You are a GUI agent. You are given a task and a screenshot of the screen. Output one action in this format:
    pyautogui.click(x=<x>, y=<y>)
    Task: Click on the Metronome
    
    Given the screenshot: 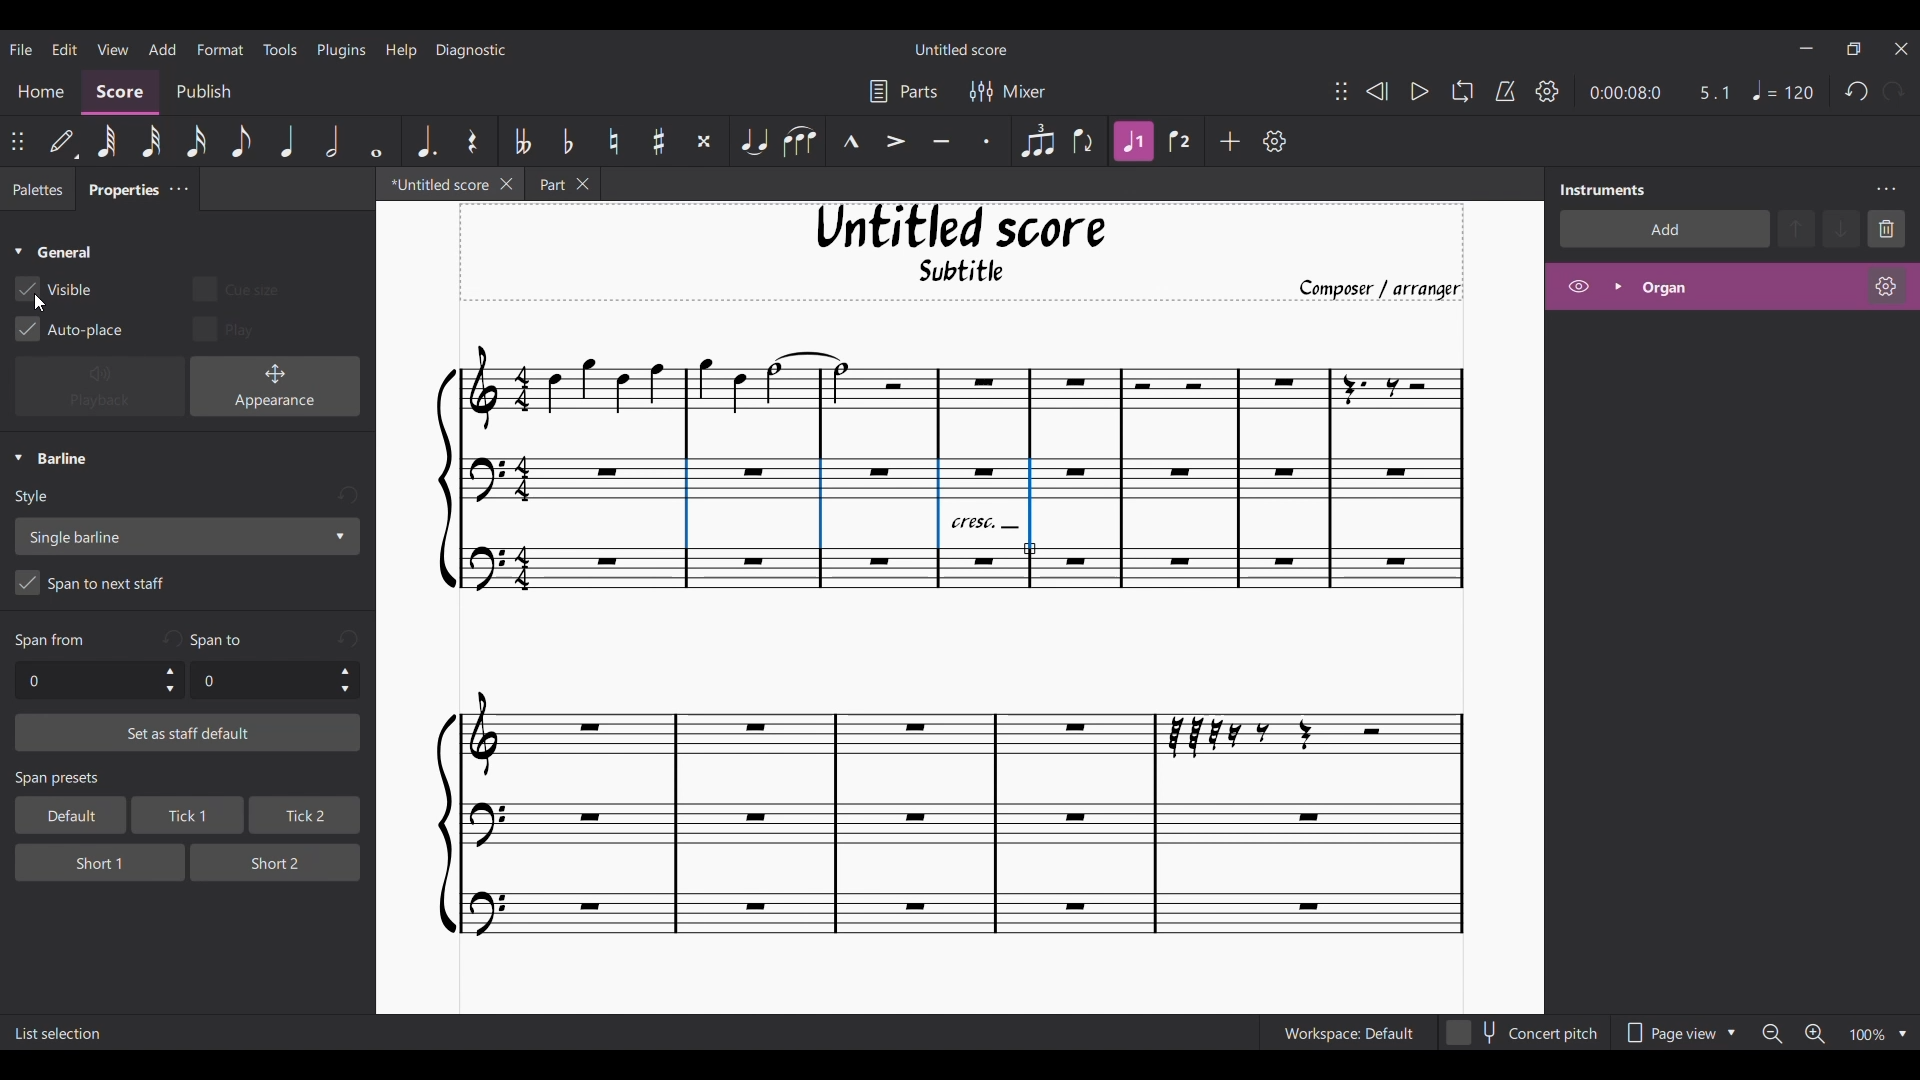 What is the action you would take?
    pyautogui.click(x=1505, y=91)
    